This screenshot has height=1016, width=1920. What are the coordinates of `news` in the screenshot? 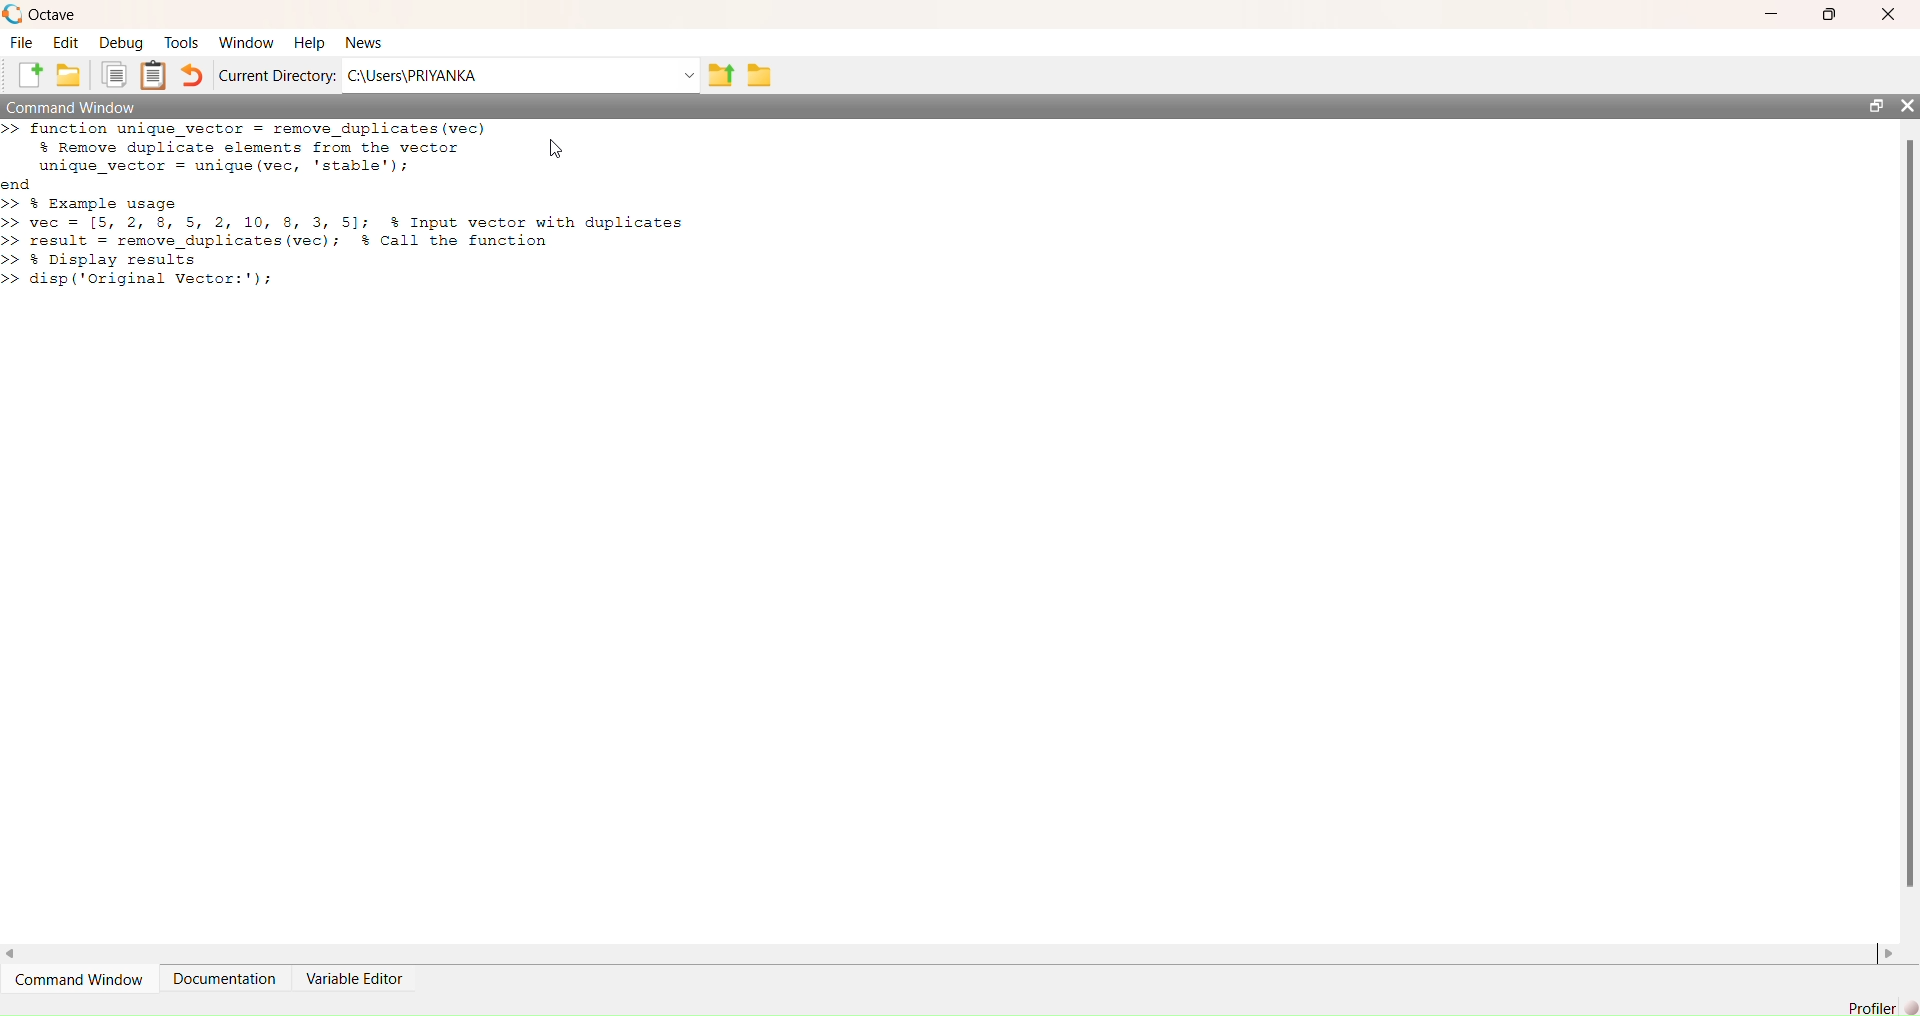 It's located at (365, 43).